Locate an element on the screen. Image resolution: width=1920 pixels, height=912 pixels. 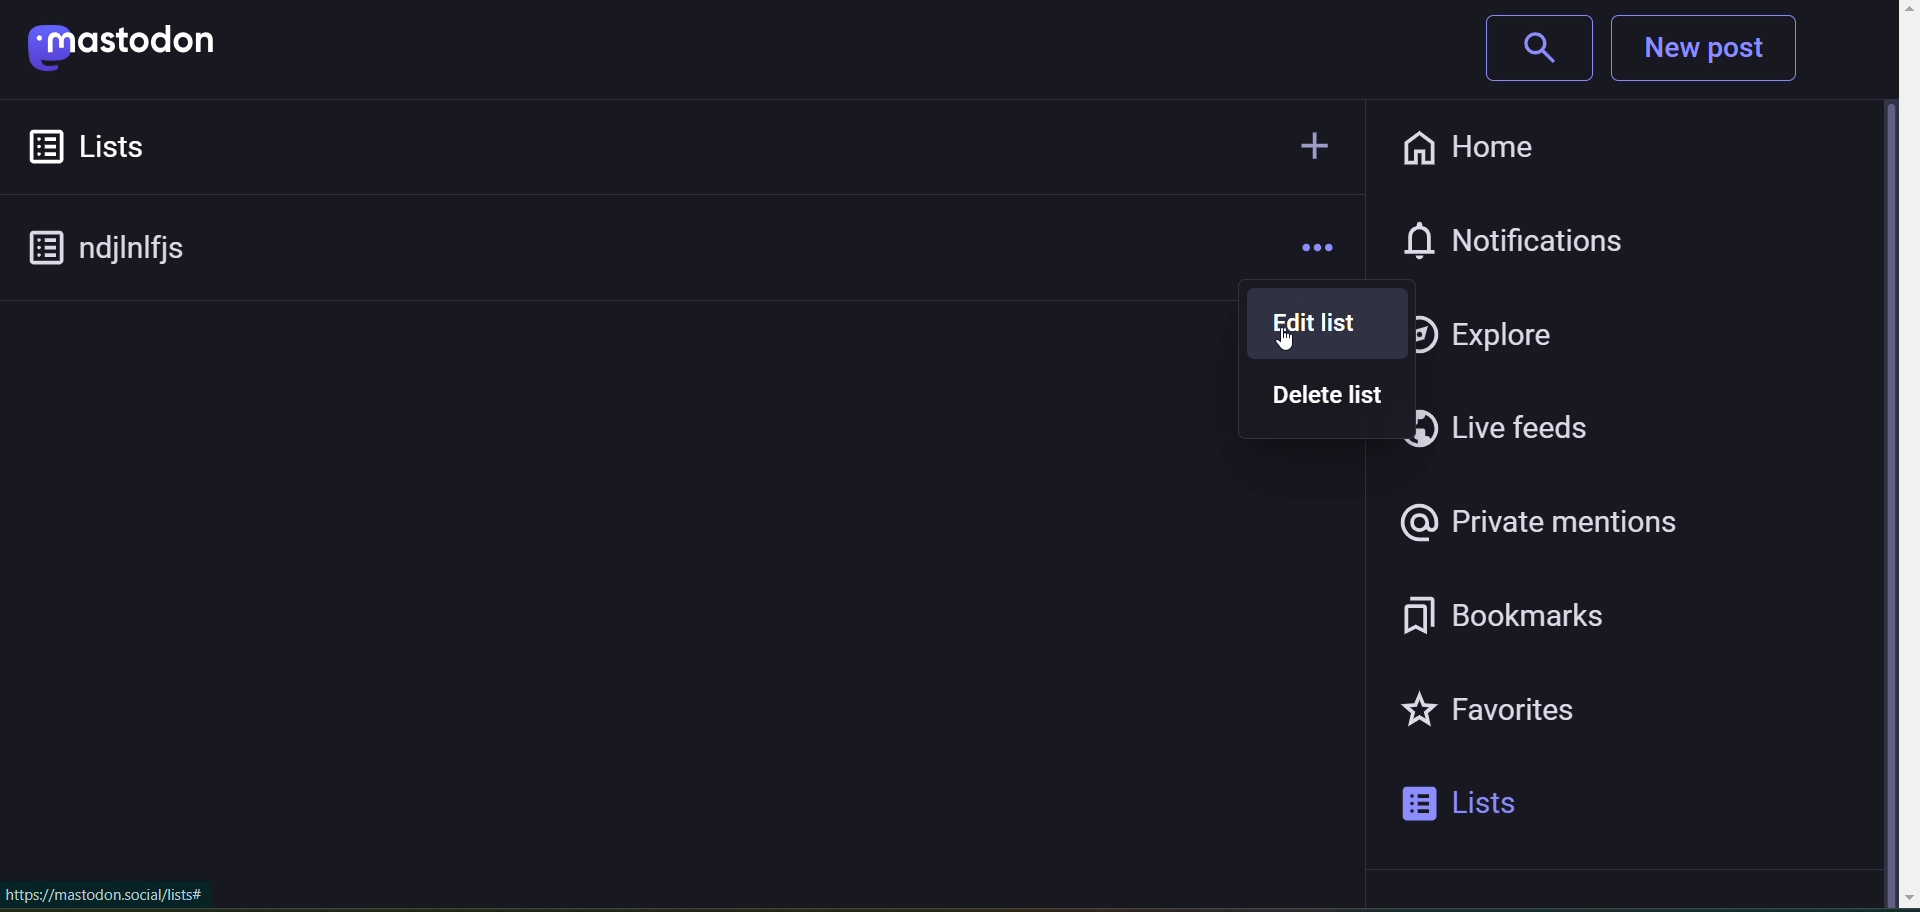
more is located at coordinates (1315, 247).